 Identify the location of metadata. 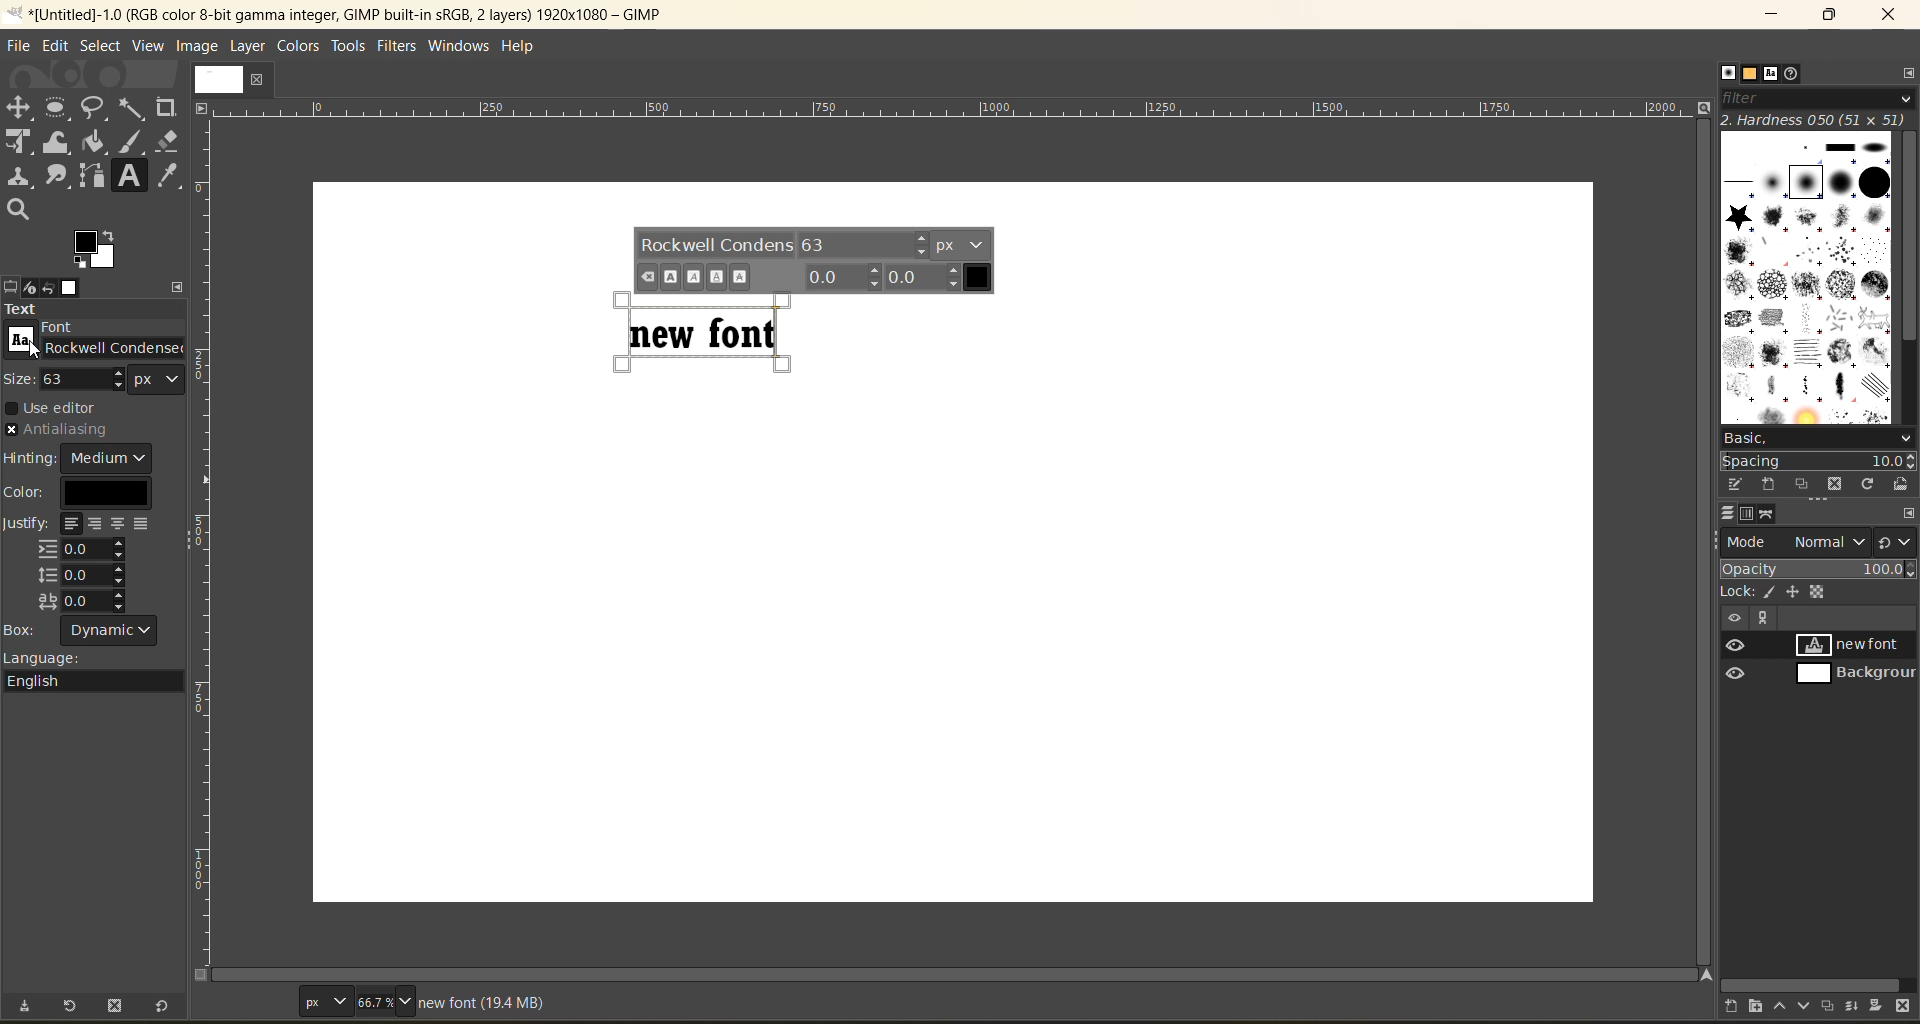
(487, 1001).